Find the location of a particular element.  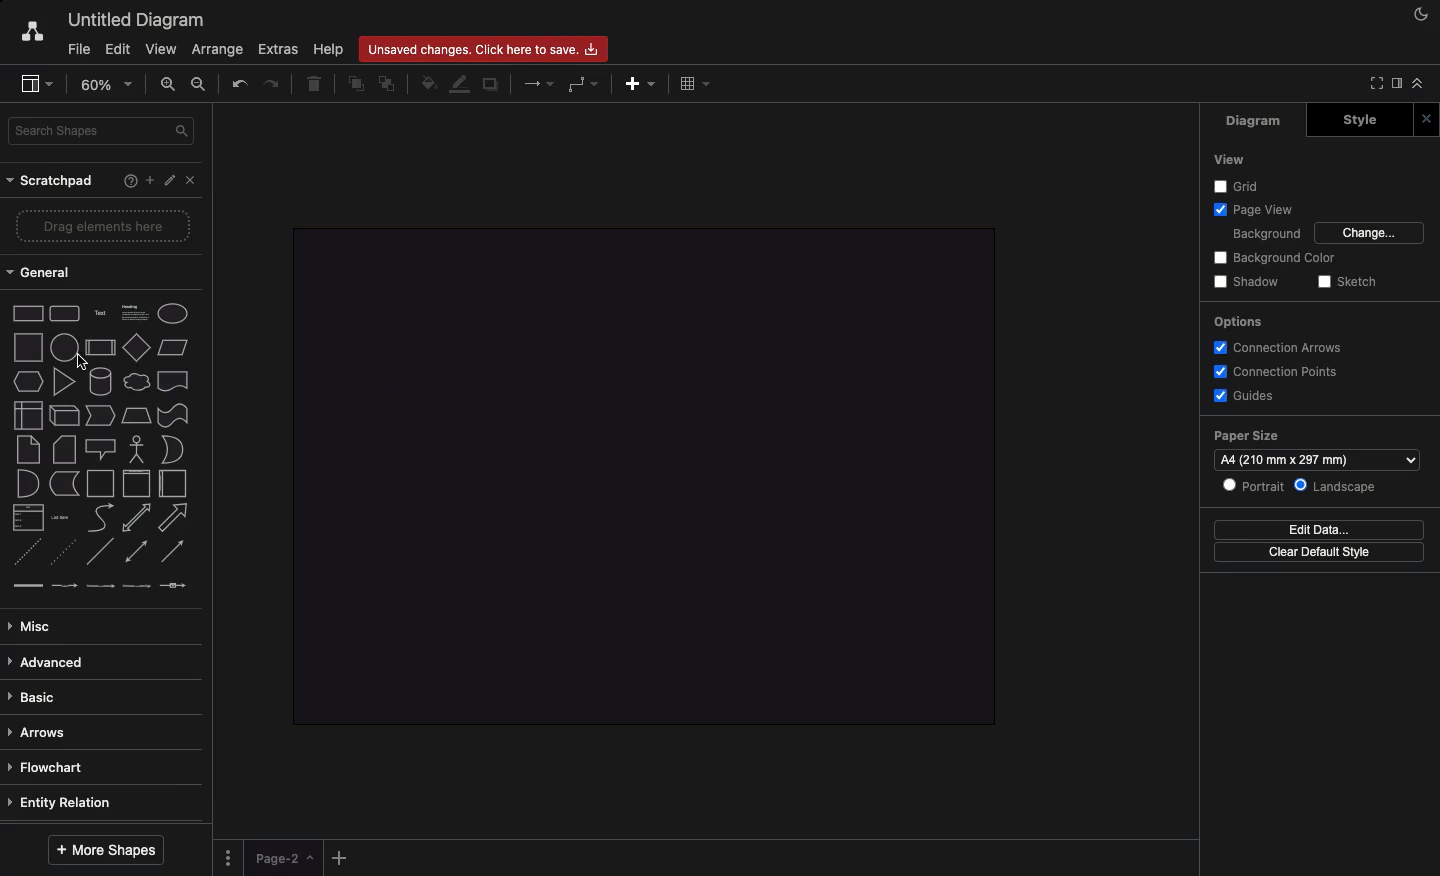

Diagram is located at coordinates (1249, 125).